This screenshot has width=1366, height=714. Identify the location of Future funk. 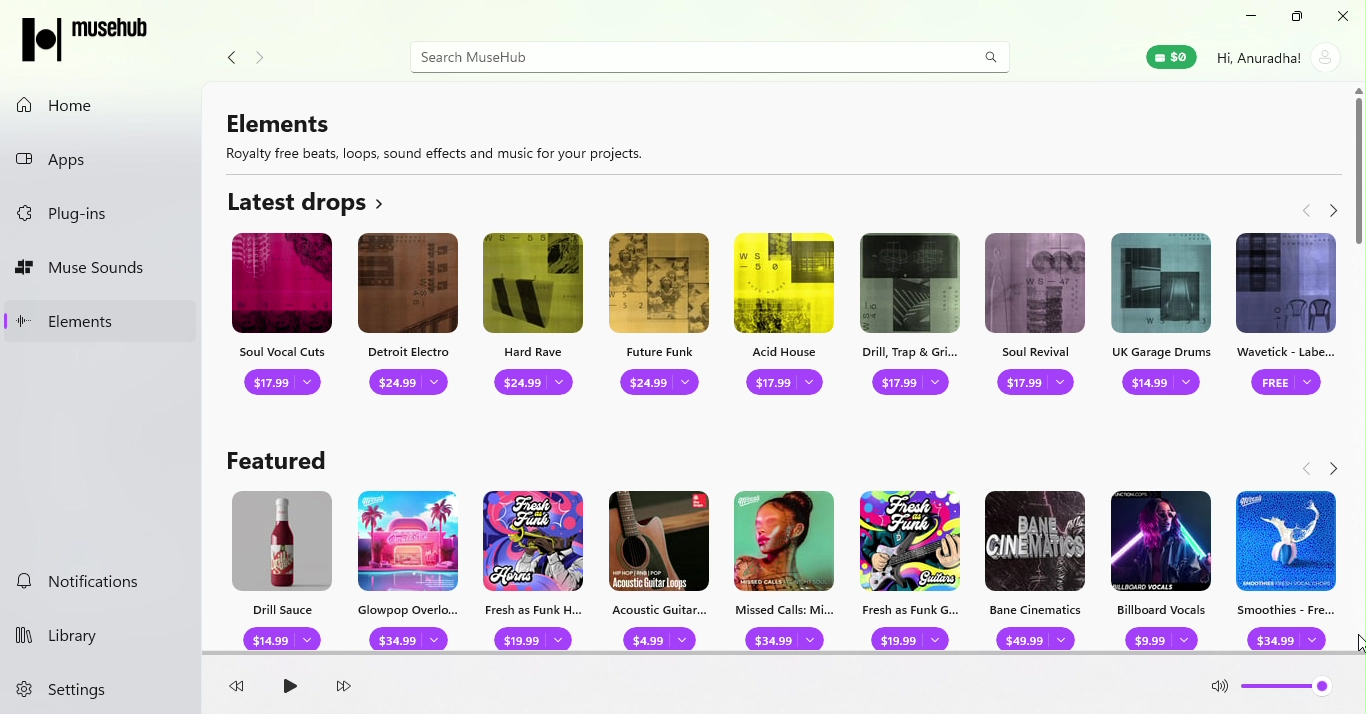
(660, 319).